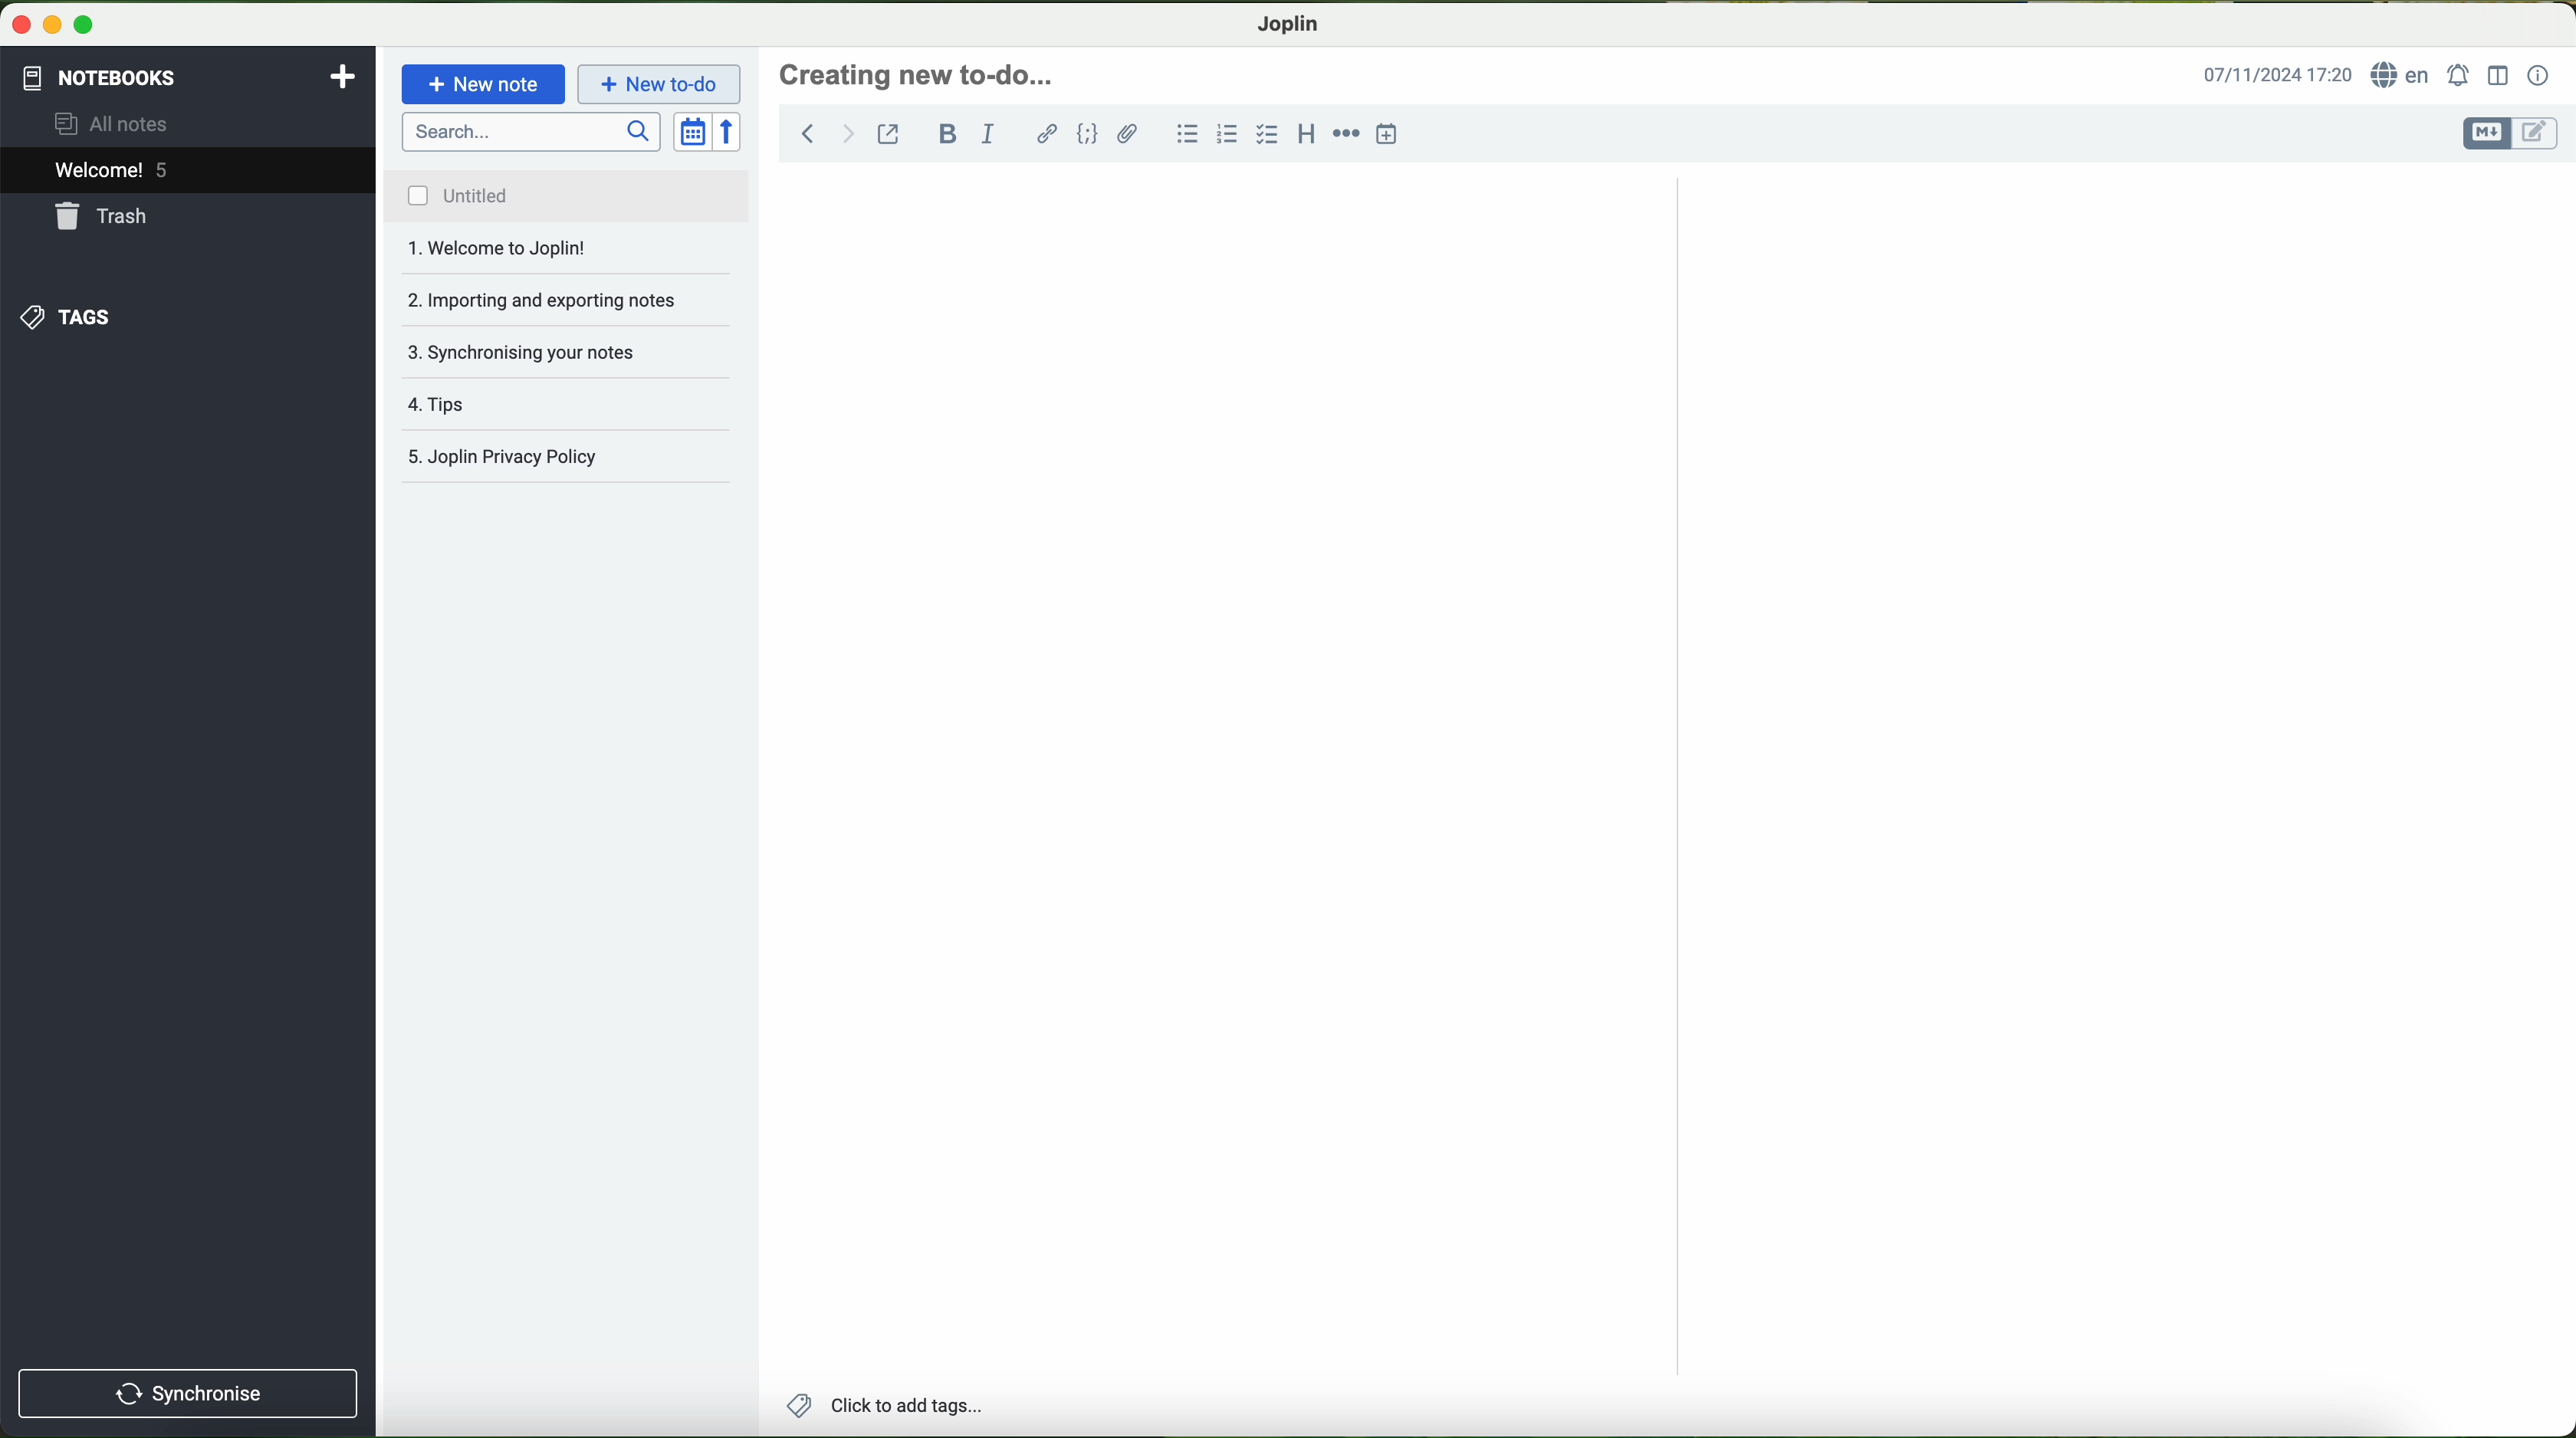  What do you see at coordinates (1128, 133) in the screenshot?
I see `attach file` at bounding box center [1128, 133].